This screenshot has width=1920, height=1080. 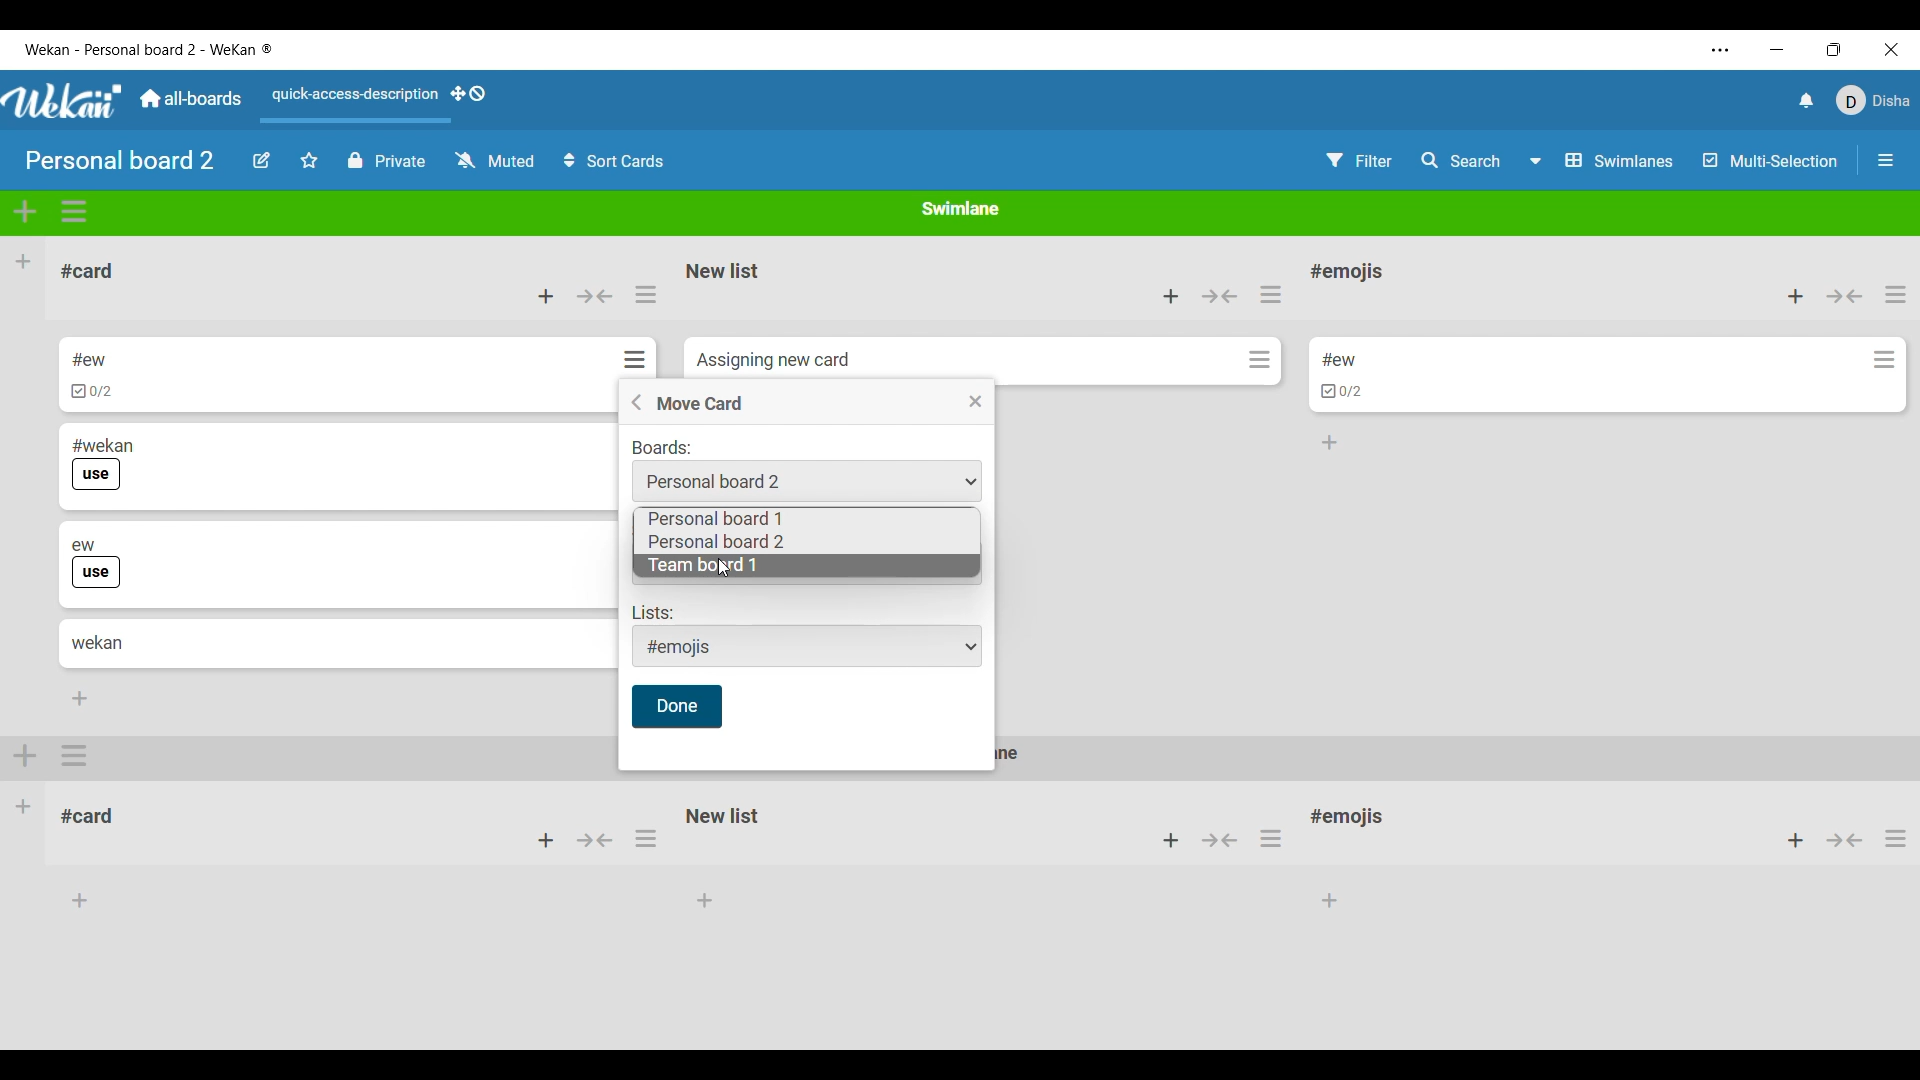 I want to click on Card title and checklist, so click(x=91, y=375).